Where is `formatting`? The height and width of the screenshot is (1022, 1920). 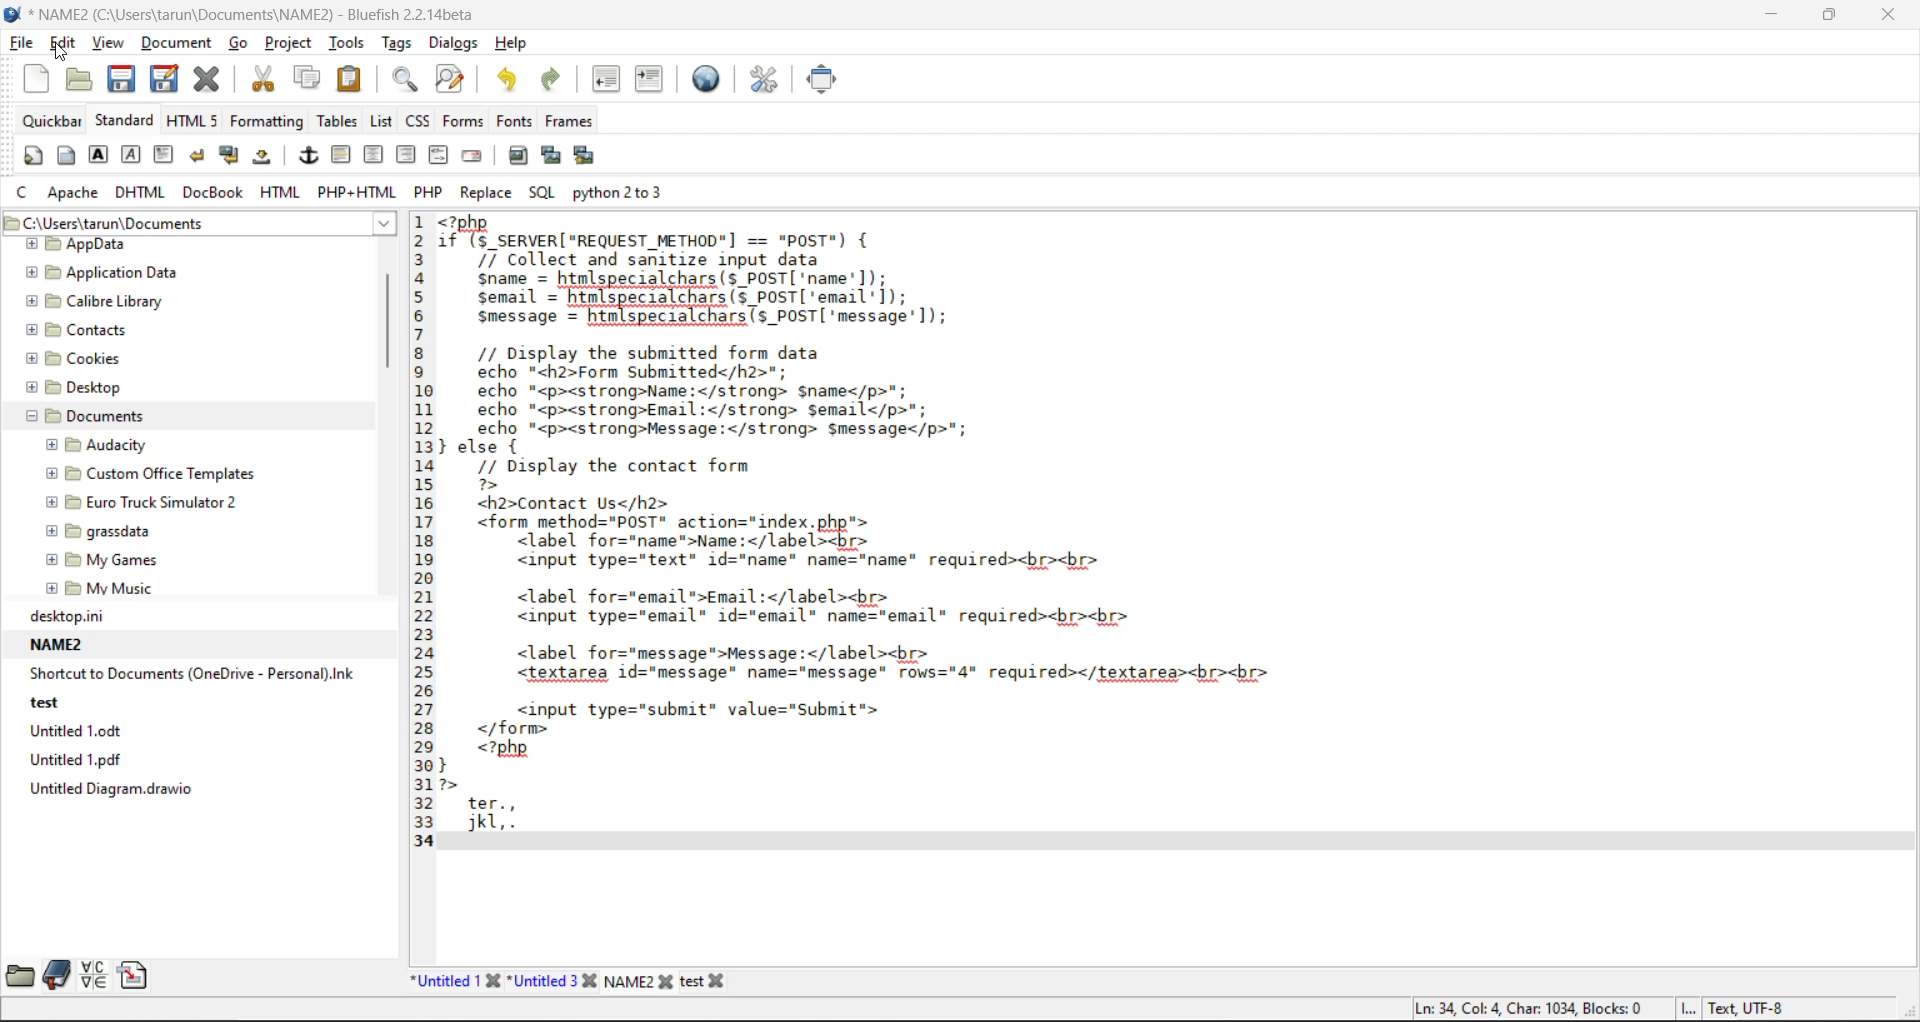 formatting is located at coordinates (273, 123).